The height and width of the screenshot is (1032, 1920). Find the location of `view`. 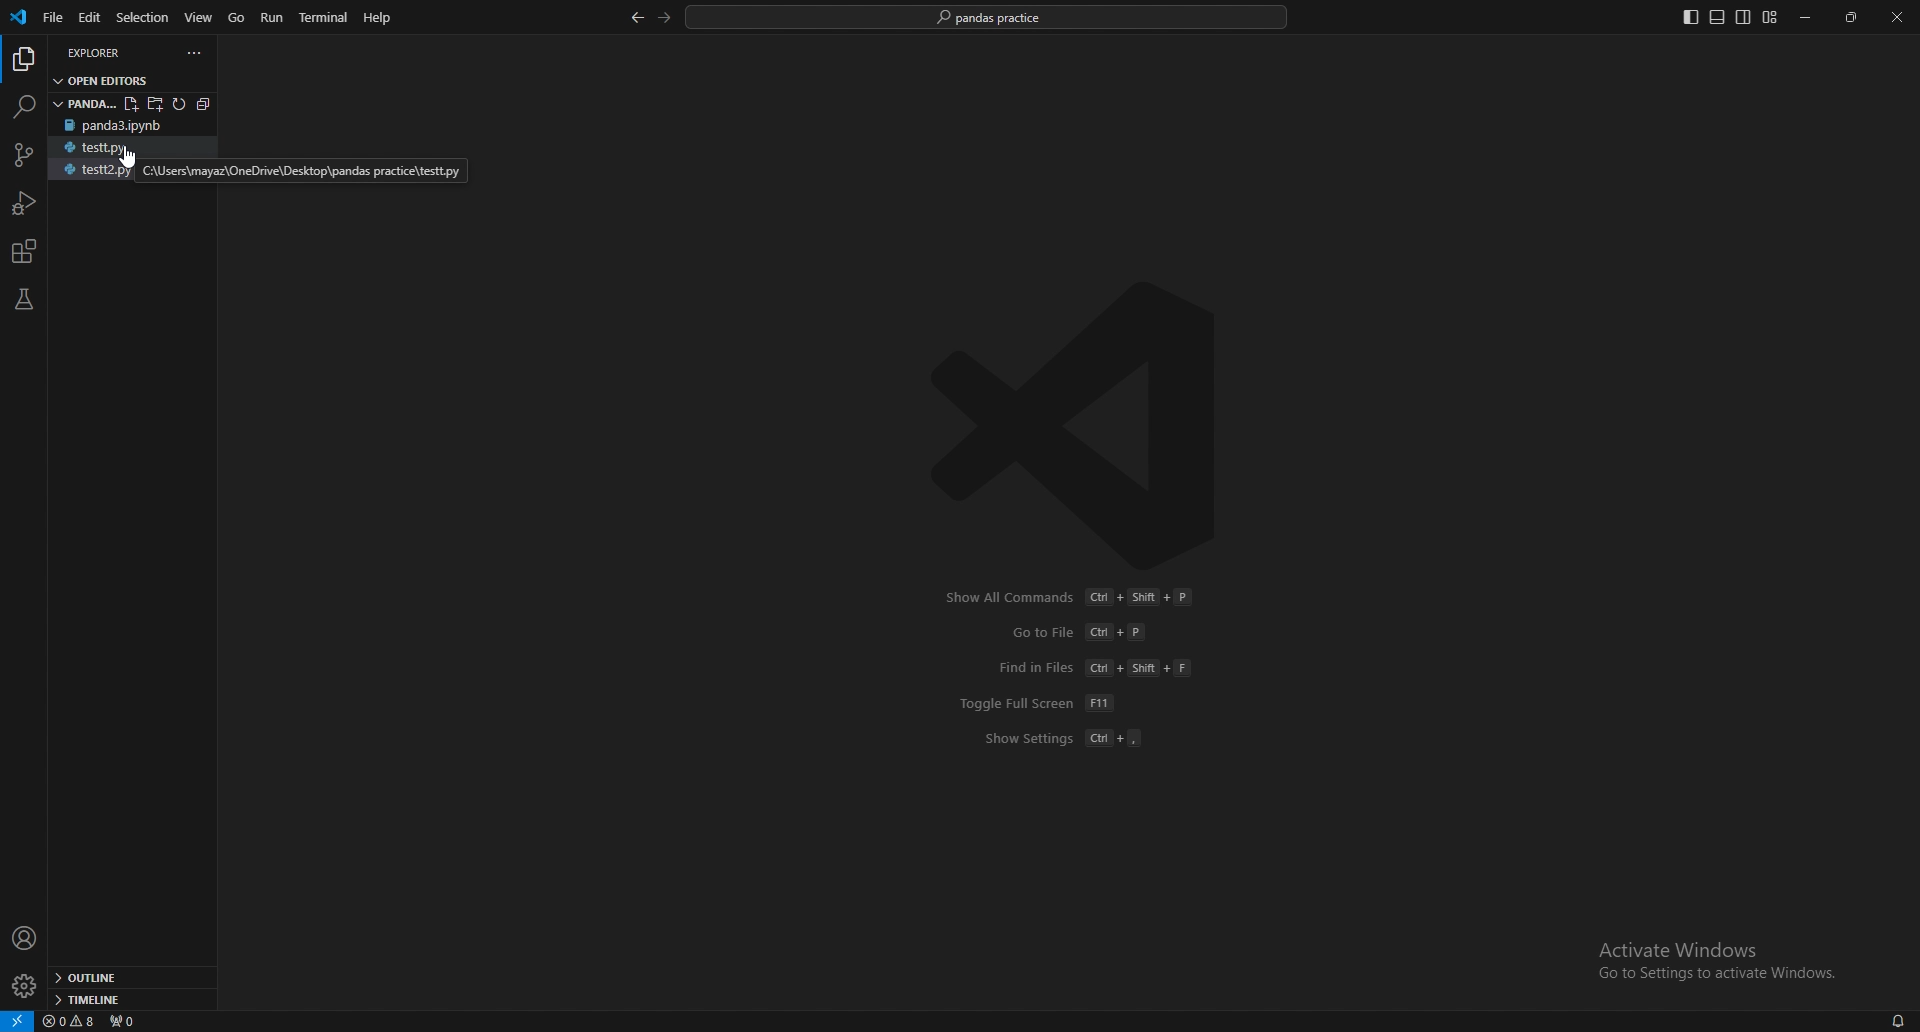

view is located at coordinates (199, 18).